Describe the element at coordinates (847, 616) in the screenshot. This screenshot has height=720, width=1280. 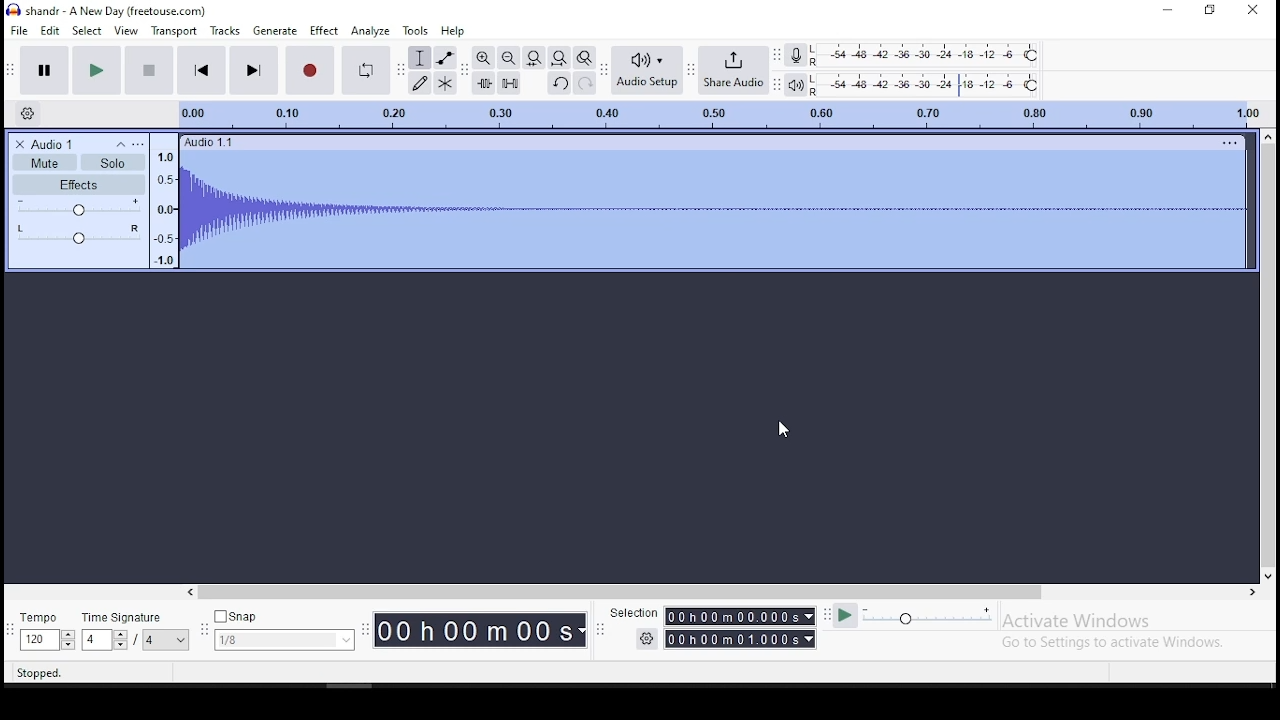
I see `play at speed` at that location.